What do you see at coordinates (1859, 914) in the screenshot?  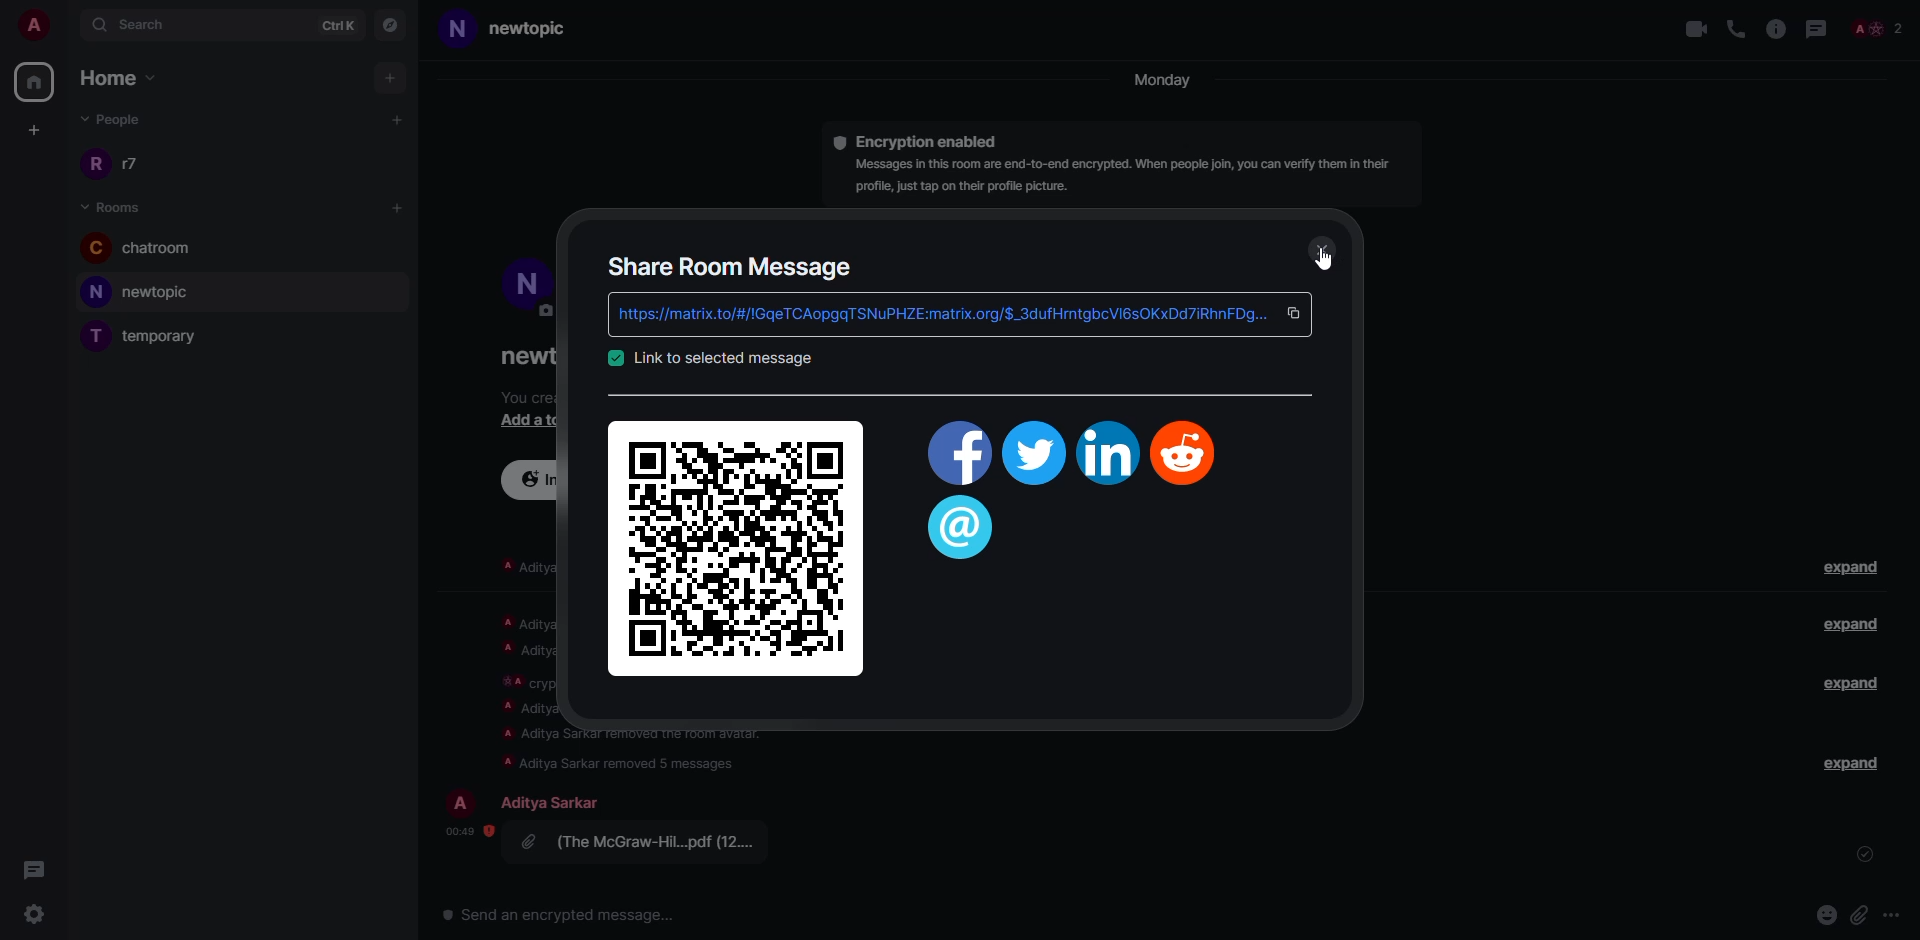 I see `attach` at bounding box center [1859, 914].